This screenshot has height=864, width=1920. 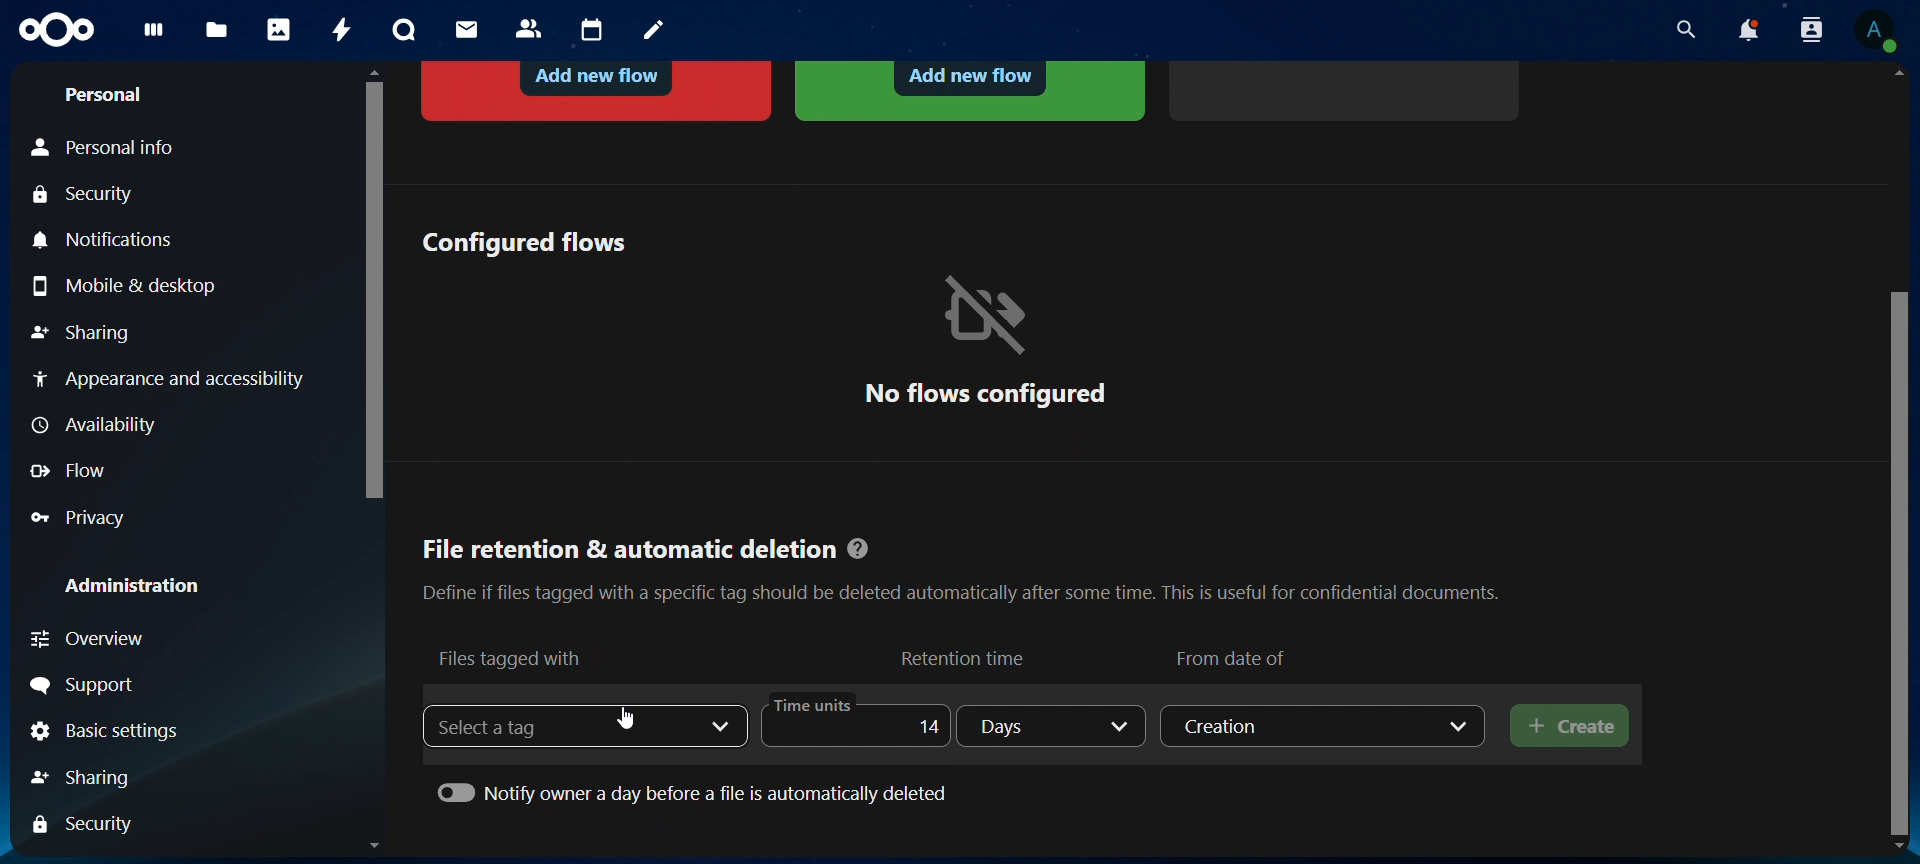 What do you see at coordinates (73, 471) in the screenshot?
I see `flow` at bounding box center [73, 471].